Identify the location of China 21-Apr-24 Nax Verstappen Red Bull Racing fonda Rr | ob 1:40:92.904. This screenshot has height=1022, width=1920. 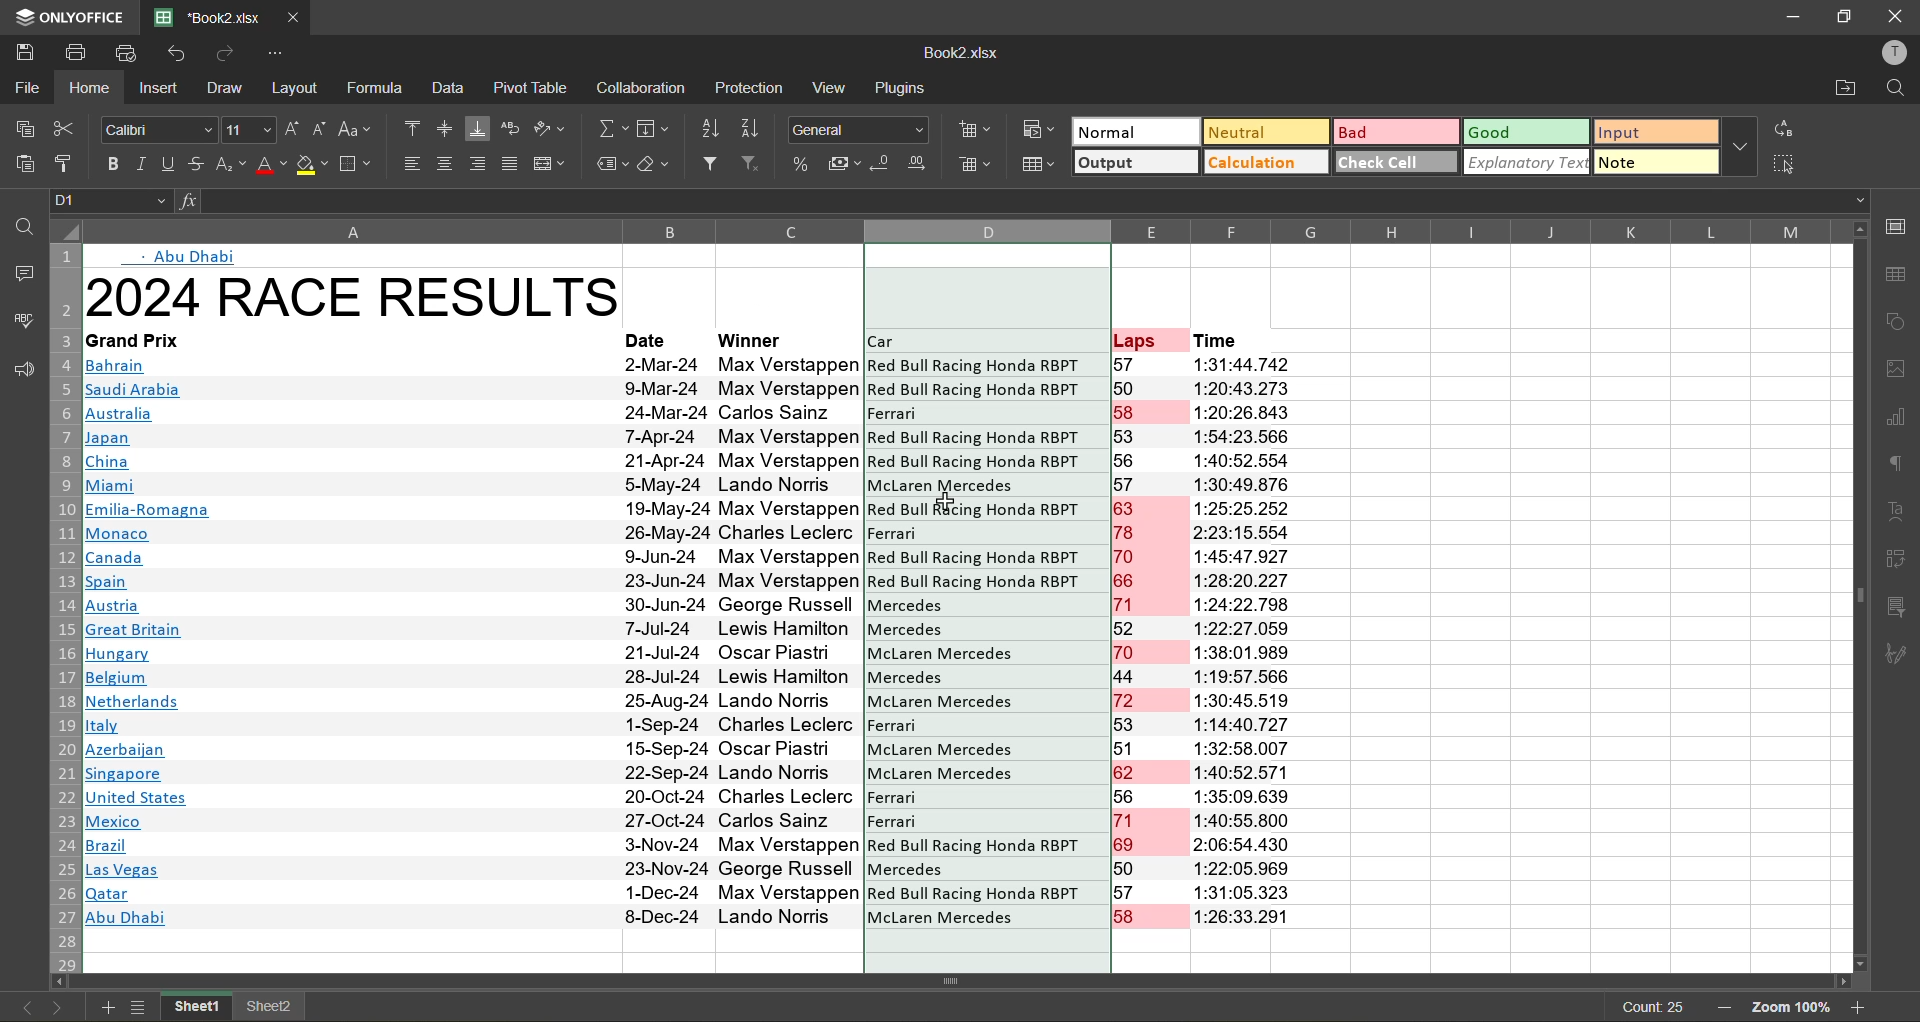
(692, 462).